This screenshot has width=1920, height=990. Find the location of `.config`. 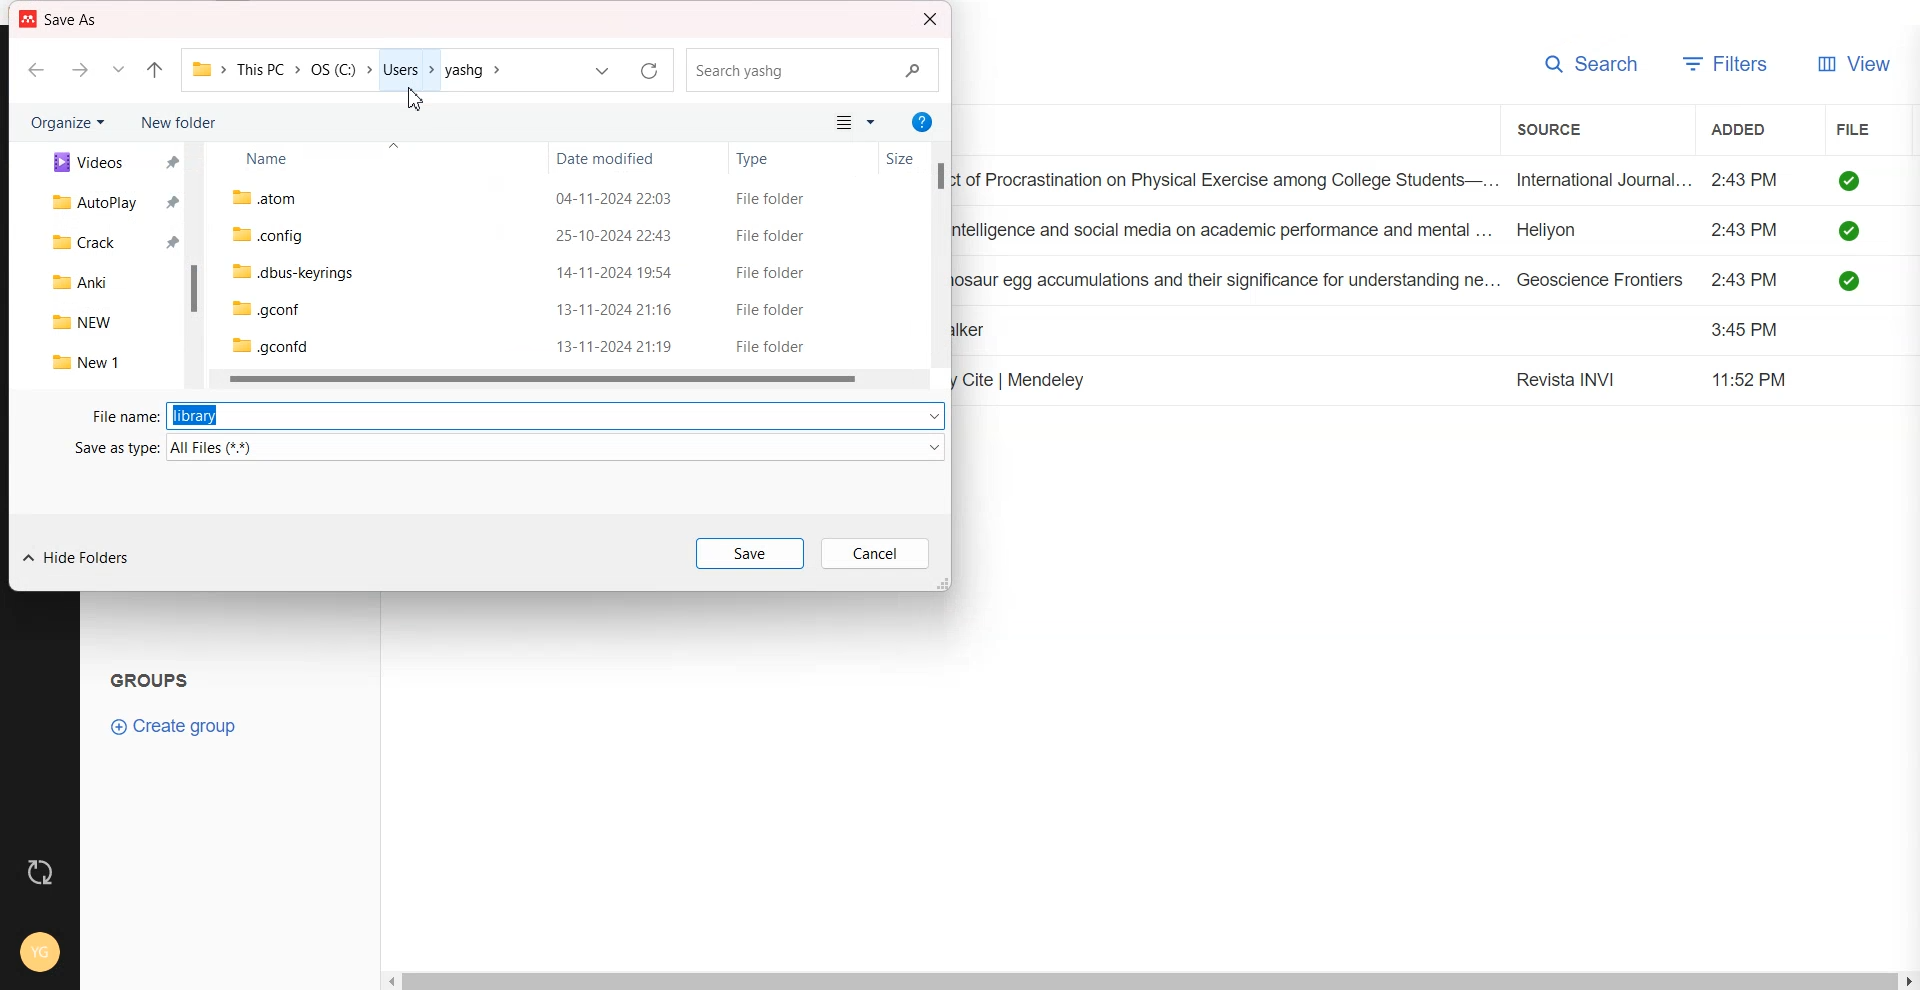

.config is located at coordinates (282, 235).